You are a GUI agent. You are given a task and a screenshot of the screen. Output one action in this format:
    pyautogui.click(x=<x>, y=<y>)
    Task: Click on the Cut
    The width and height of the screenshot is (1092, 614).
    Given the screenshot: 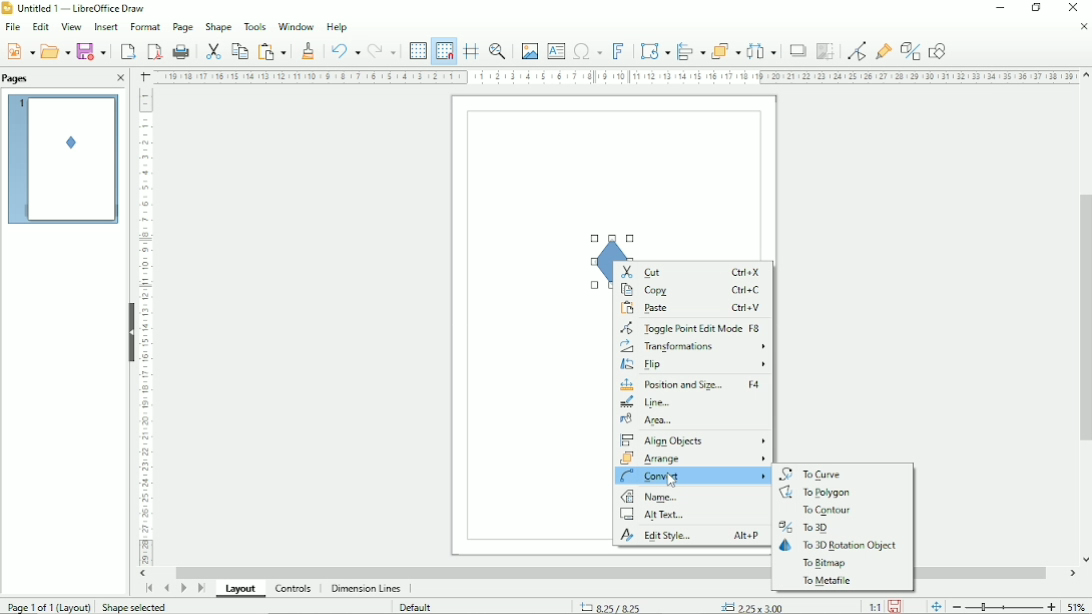 What is the action you would take?
    pyautogui.click(x=691, y=272)
    